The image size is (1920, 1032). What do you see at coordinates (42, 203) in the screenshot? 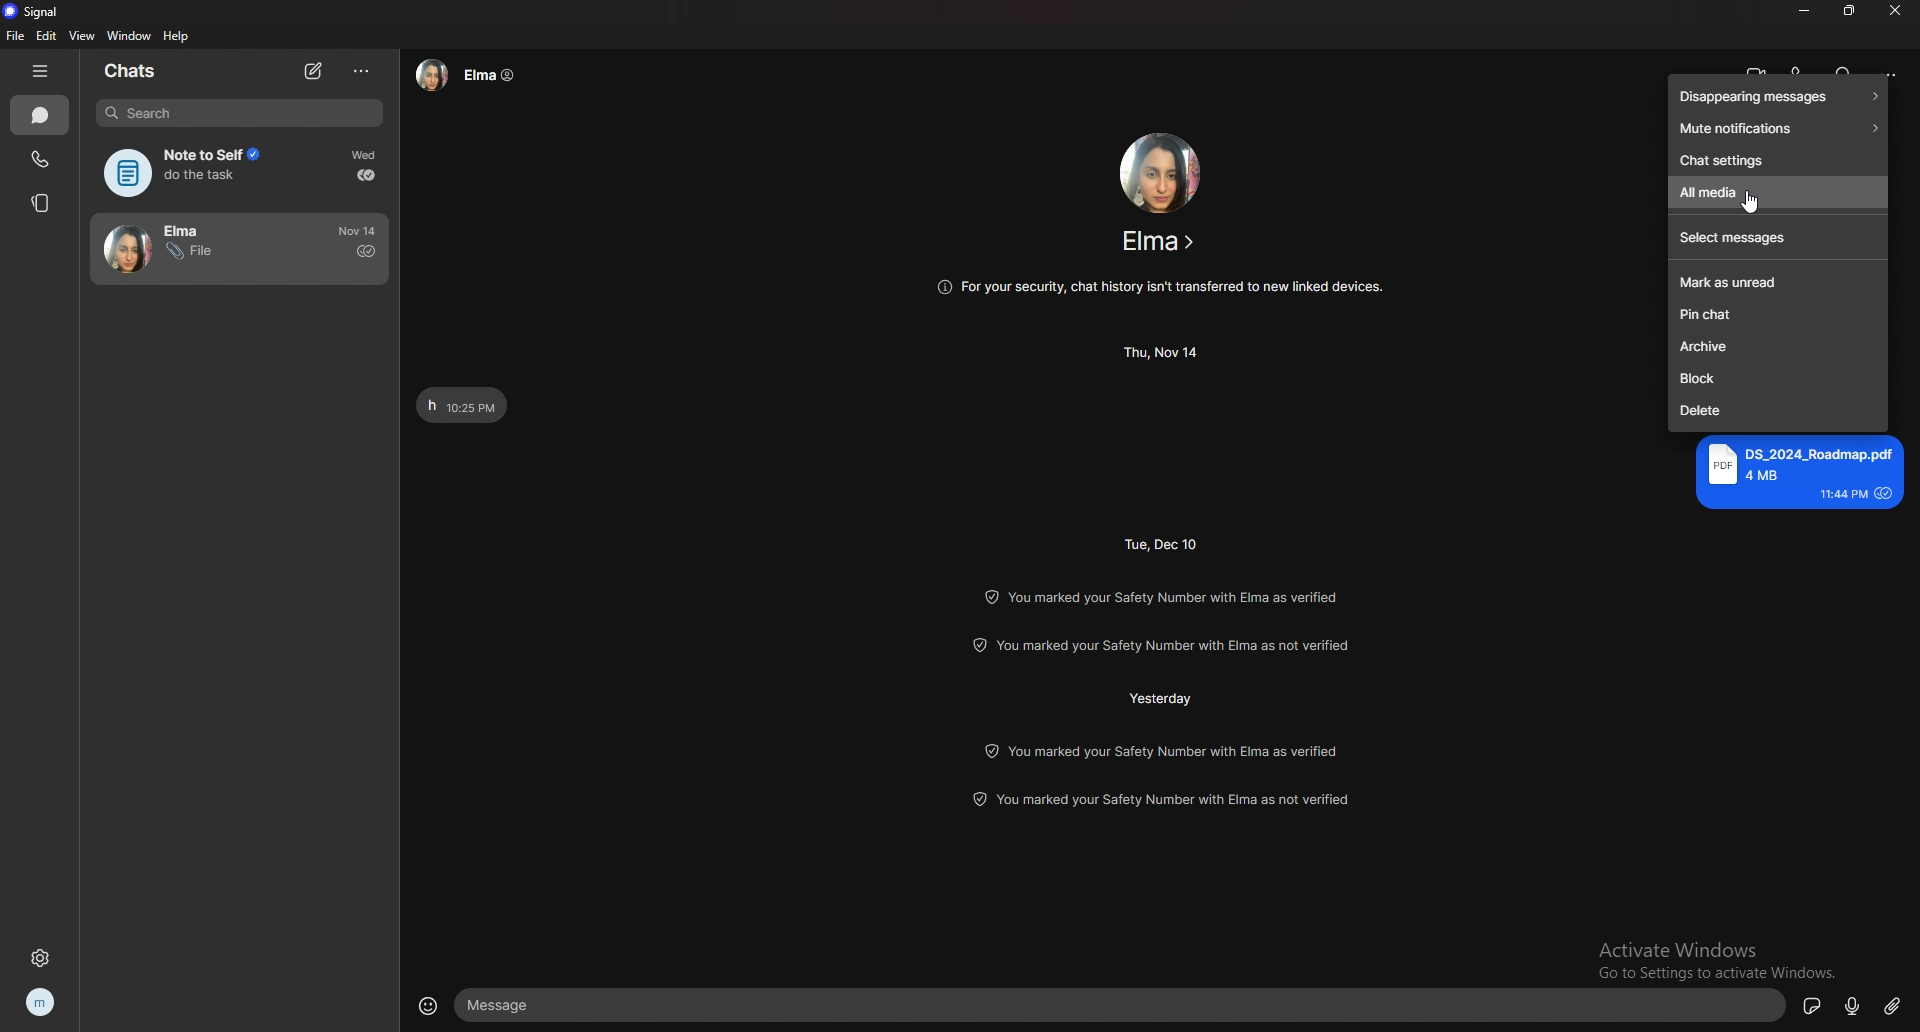
I see `stories` at bounding box center [42, 203].